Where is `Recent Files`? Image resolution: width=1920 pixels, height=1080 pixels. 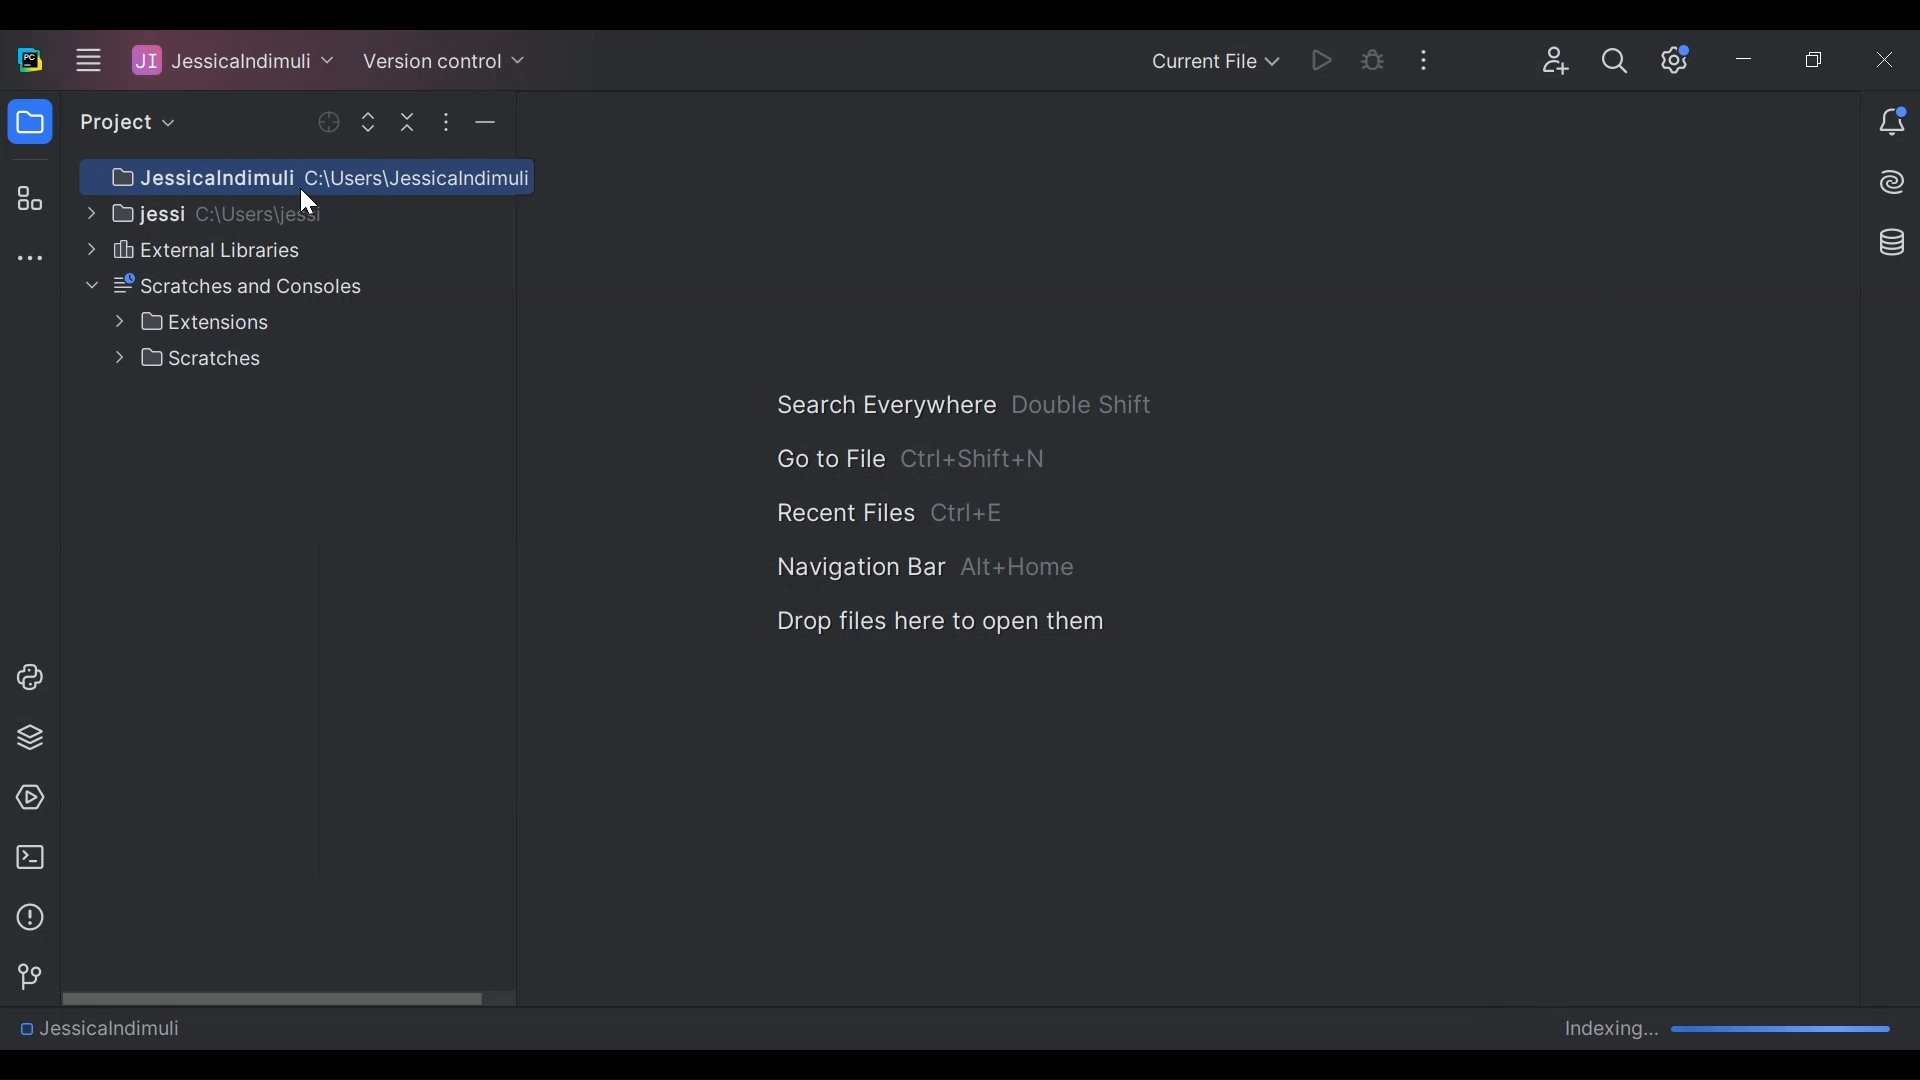 Recent Files is located at coordinates (844, 514).